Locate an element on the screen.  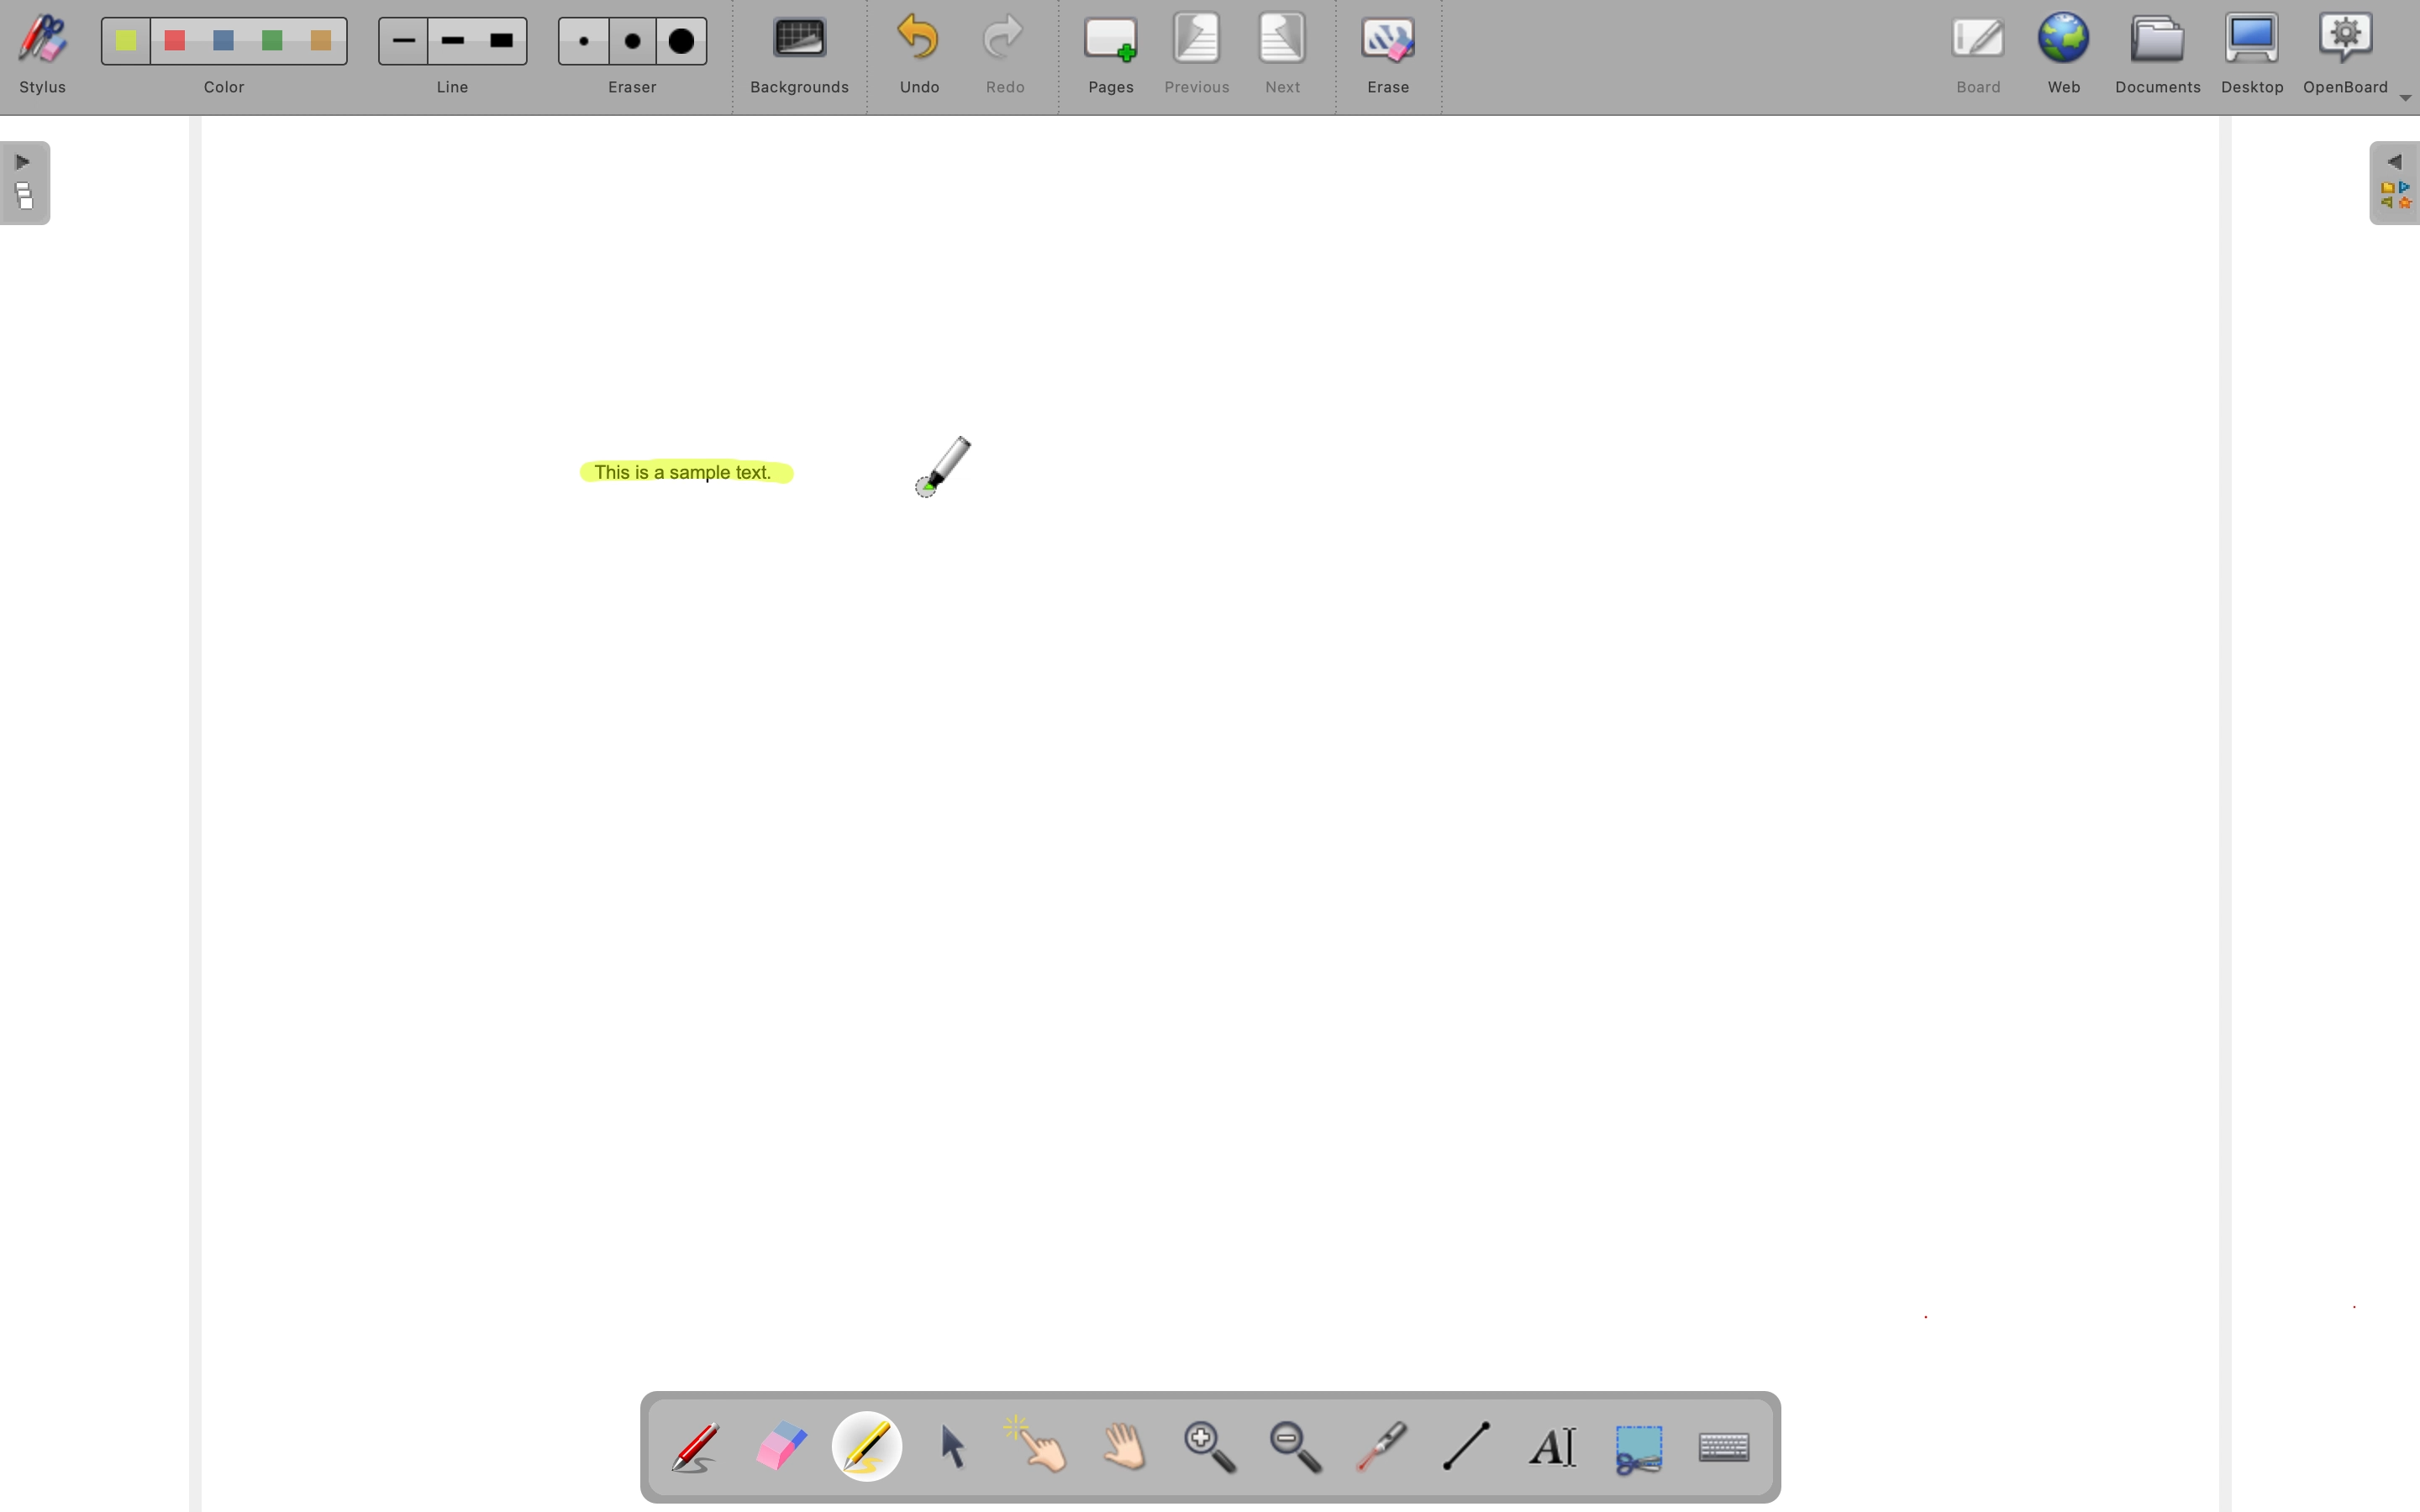
documents is located at coordinates (2159, 58).